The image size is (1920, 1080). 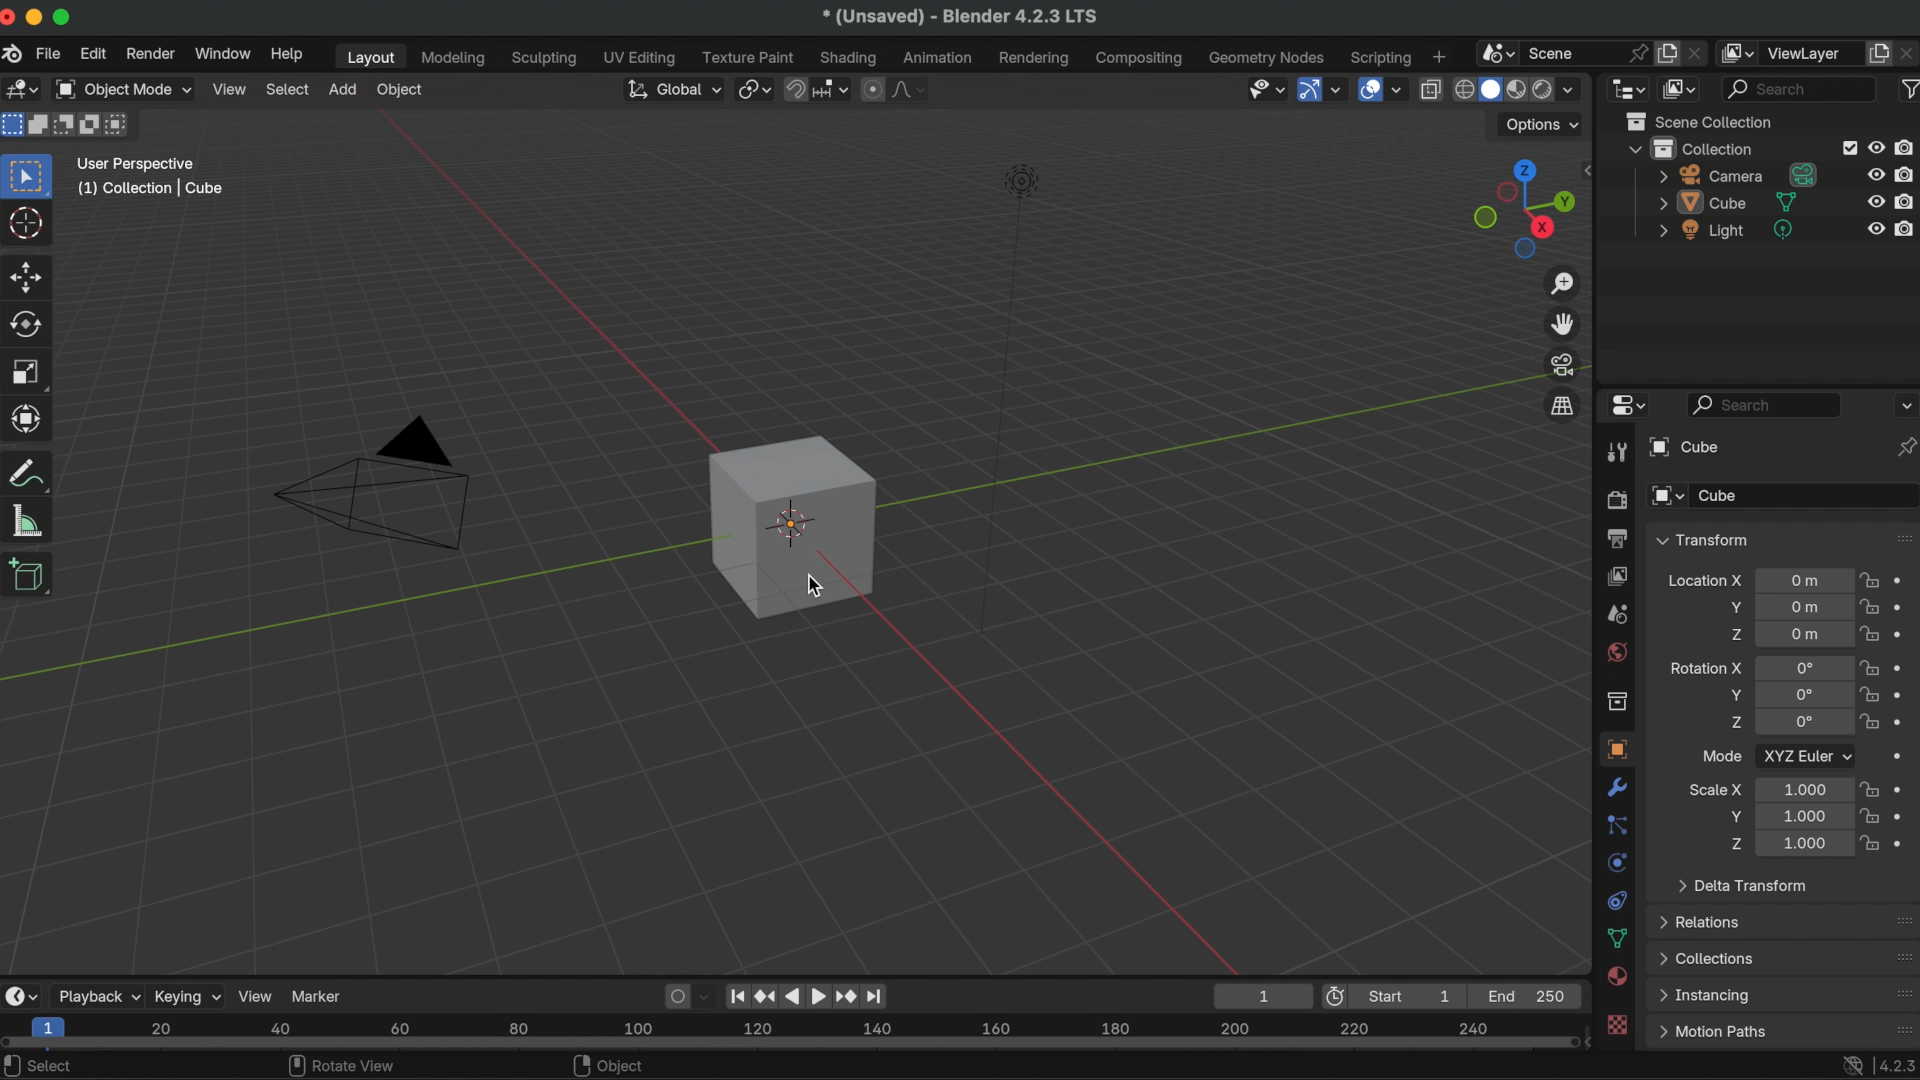 What do you see at coordinates (1732, 607) in the screenshot?
I see `location Y` at bounding box center [1732, 607].